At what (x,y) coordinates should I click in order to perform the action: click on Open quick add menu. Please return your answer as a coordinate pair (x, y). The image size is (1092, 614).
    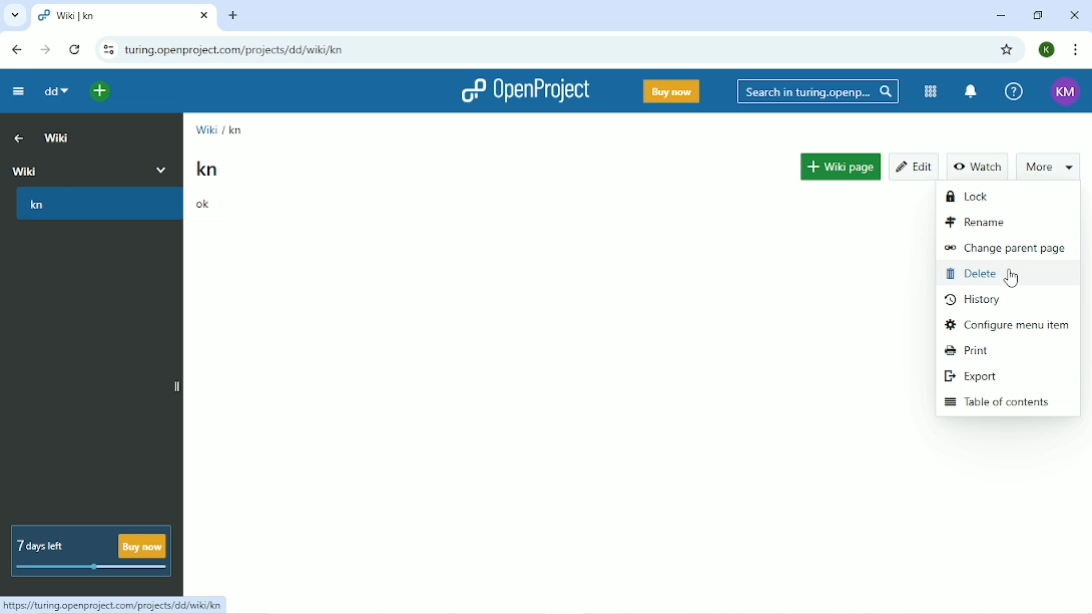
    Looking at the image, I should click on (95, 94).